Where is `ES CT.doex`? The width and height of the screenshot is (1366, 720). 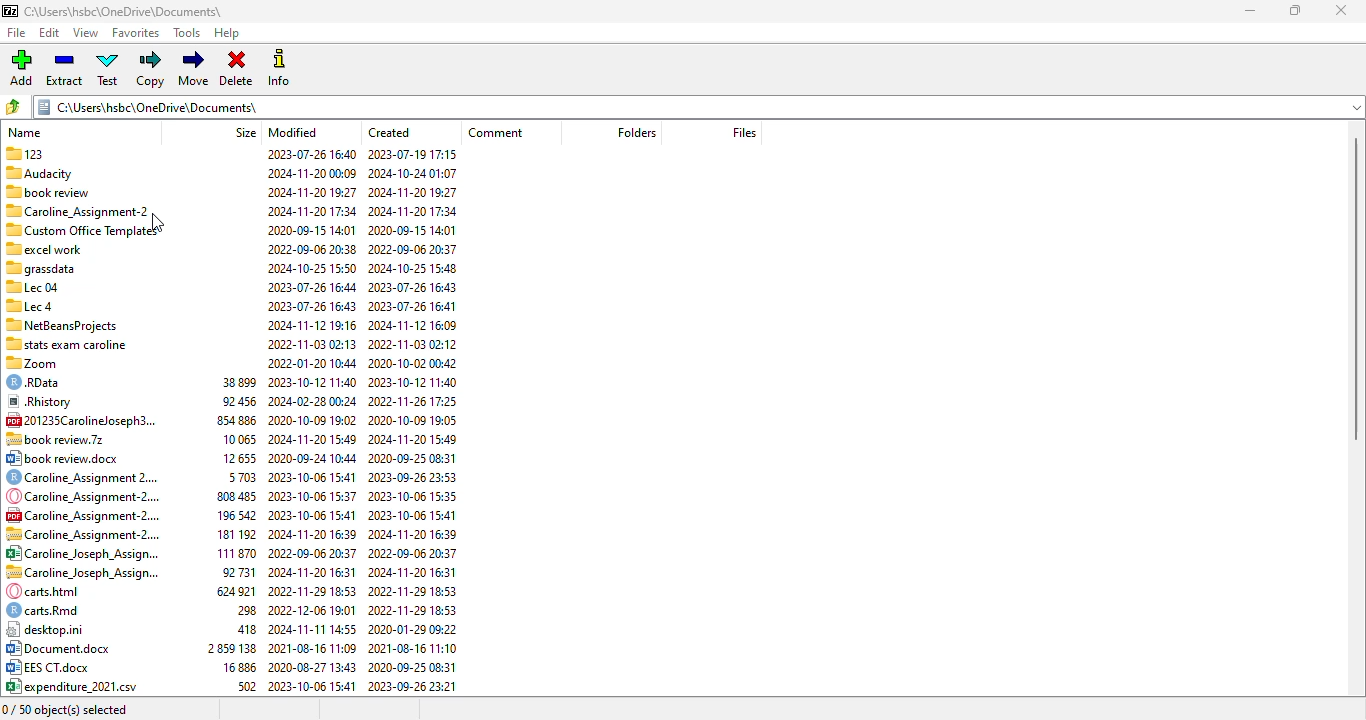
ES CT.doex is located at coordinates (53, 668).